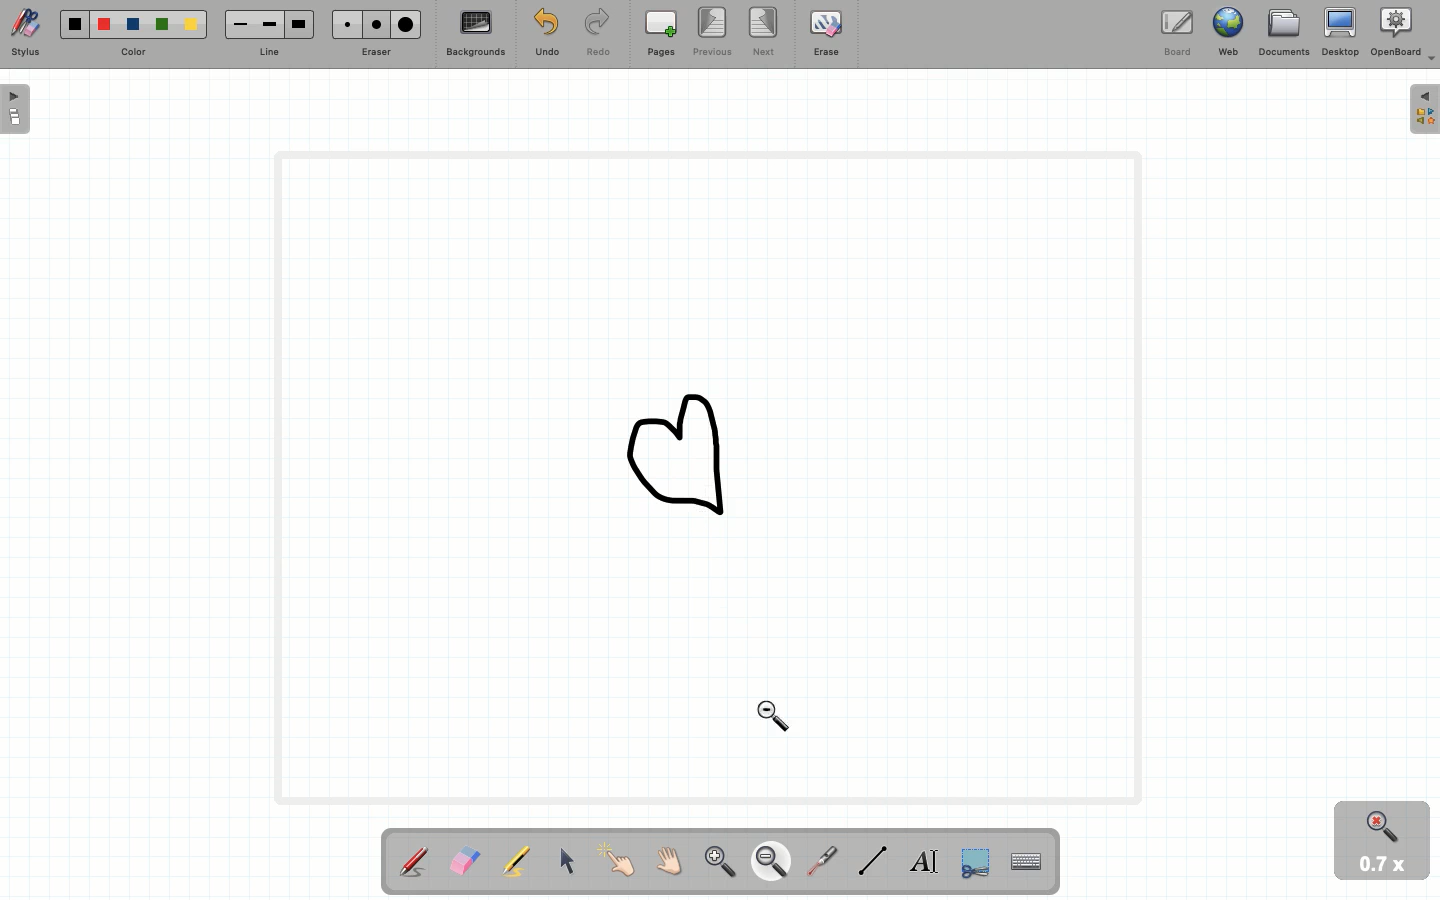  I want to click on Eraser, so click(377, 32).